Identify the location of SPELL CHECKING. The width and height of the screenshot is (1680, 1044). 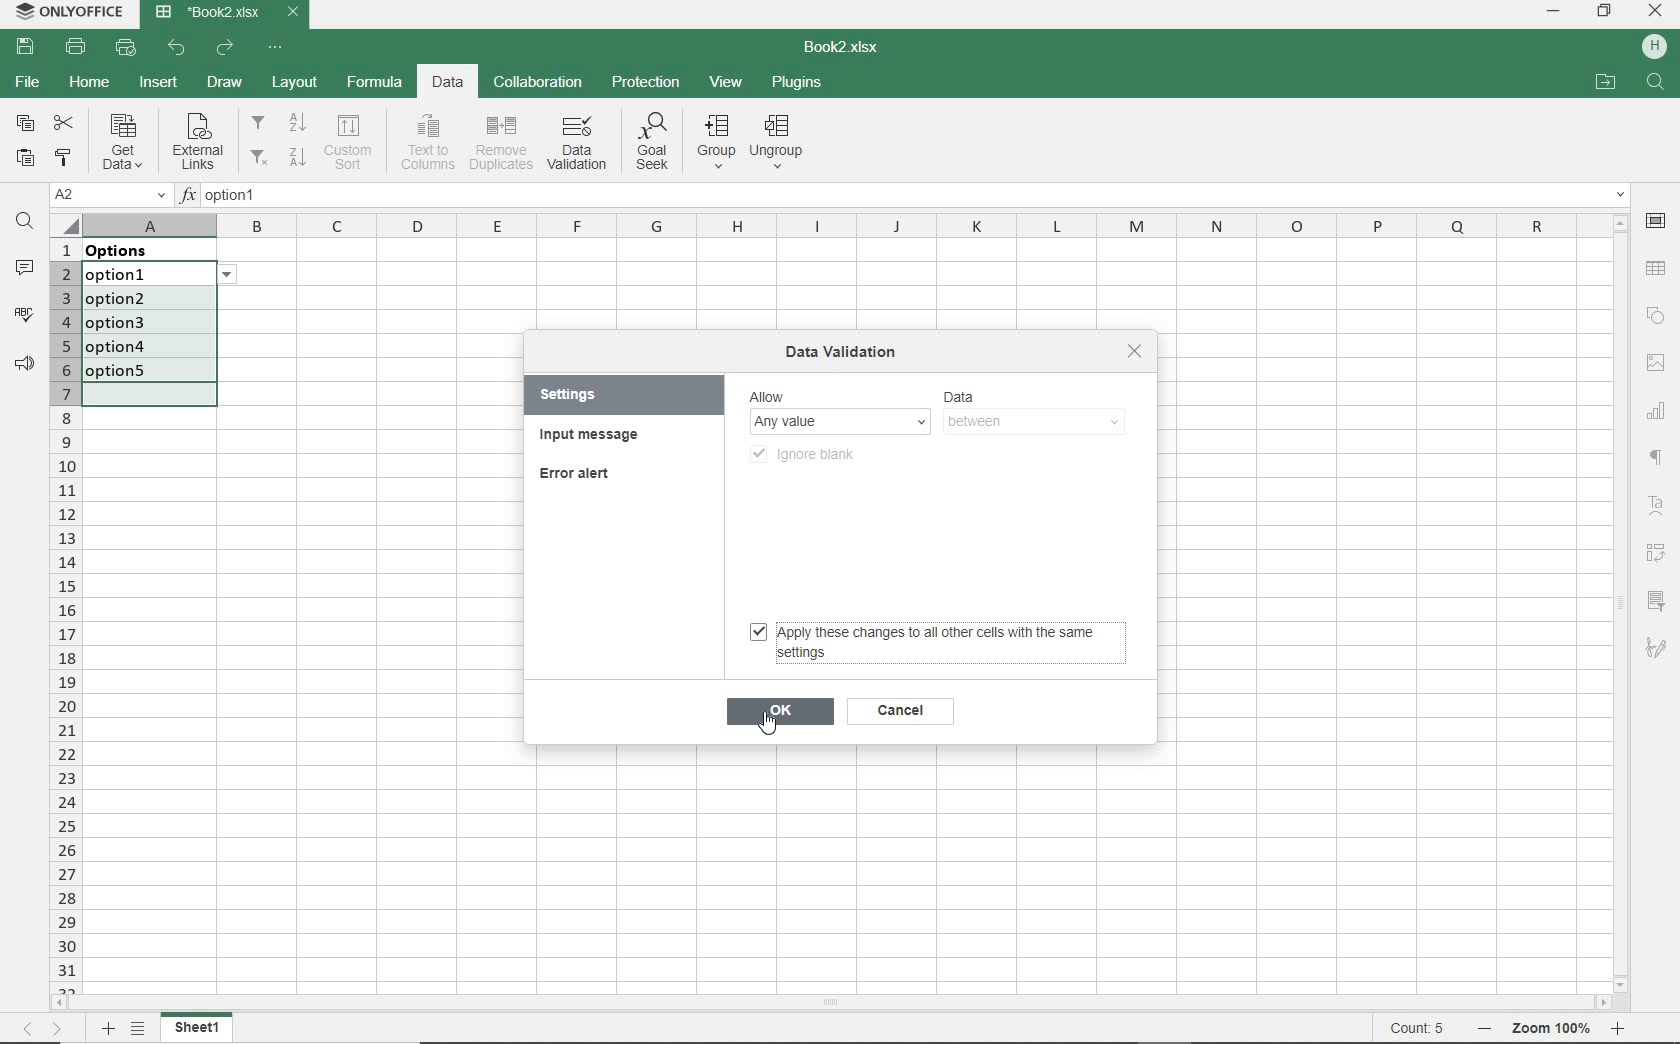
(20, 312).